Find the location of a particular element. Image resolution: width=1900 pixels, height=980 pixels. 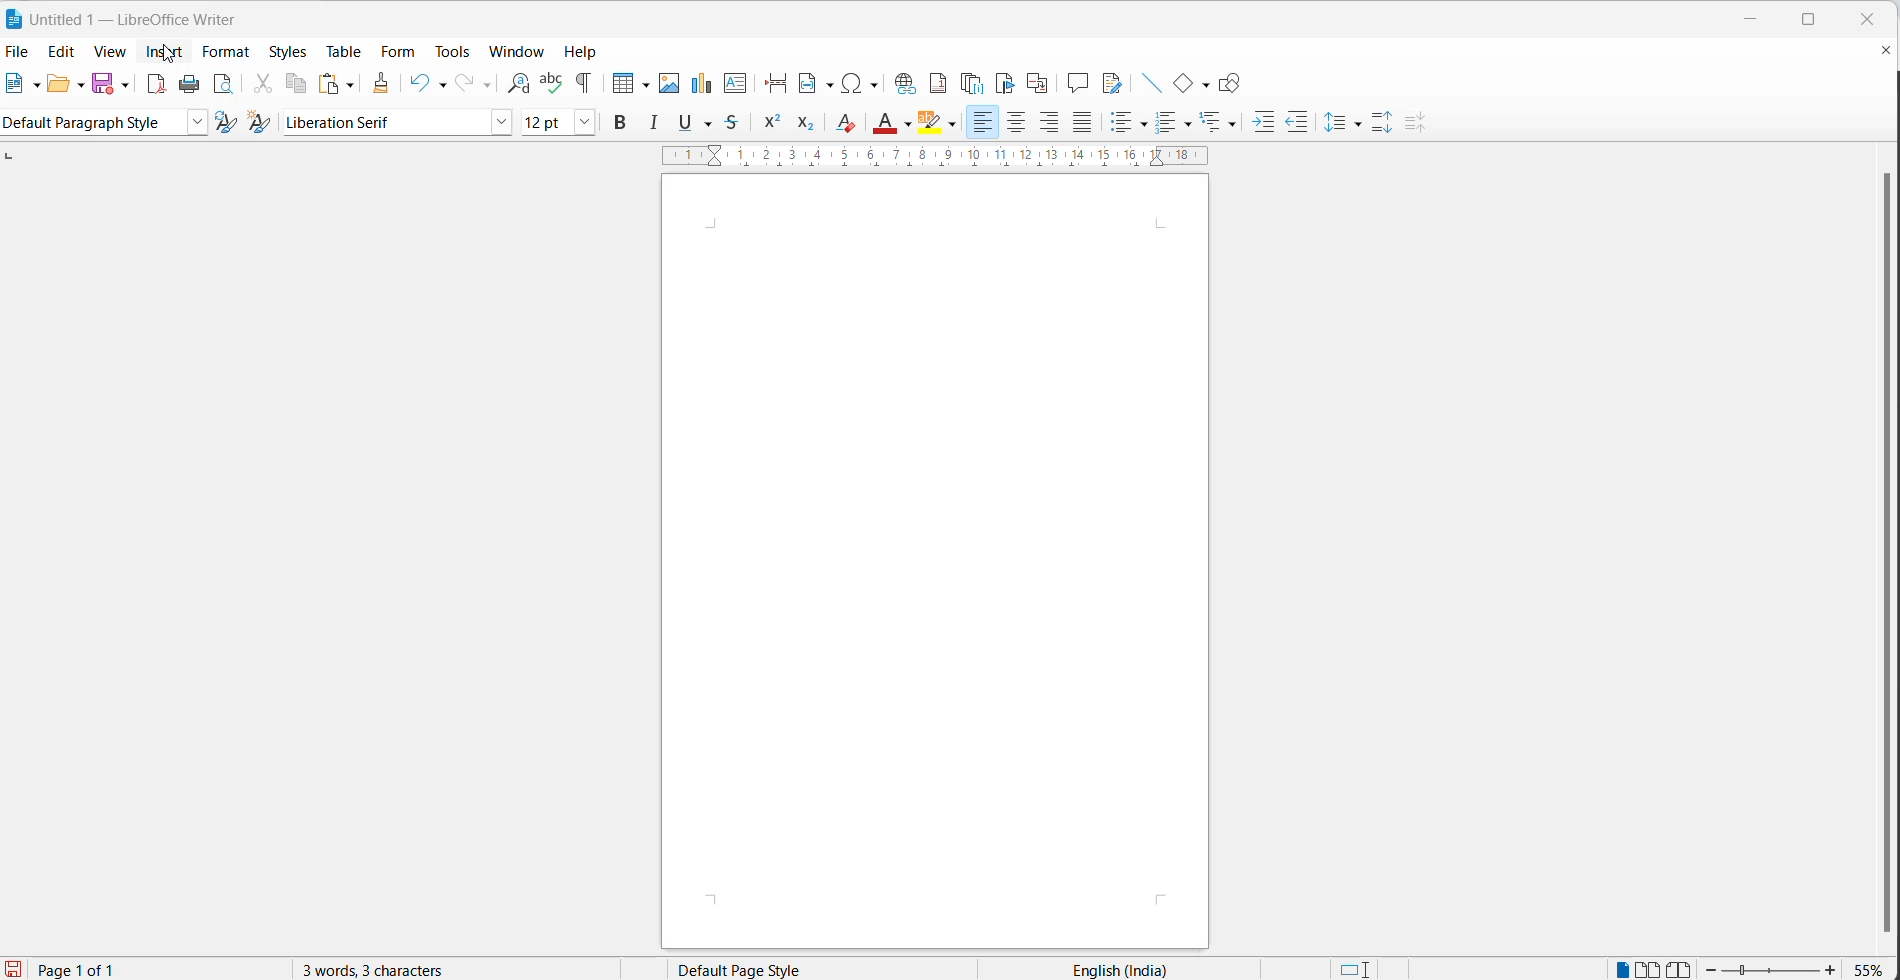

minimize is located at coordinates (1751, 20).